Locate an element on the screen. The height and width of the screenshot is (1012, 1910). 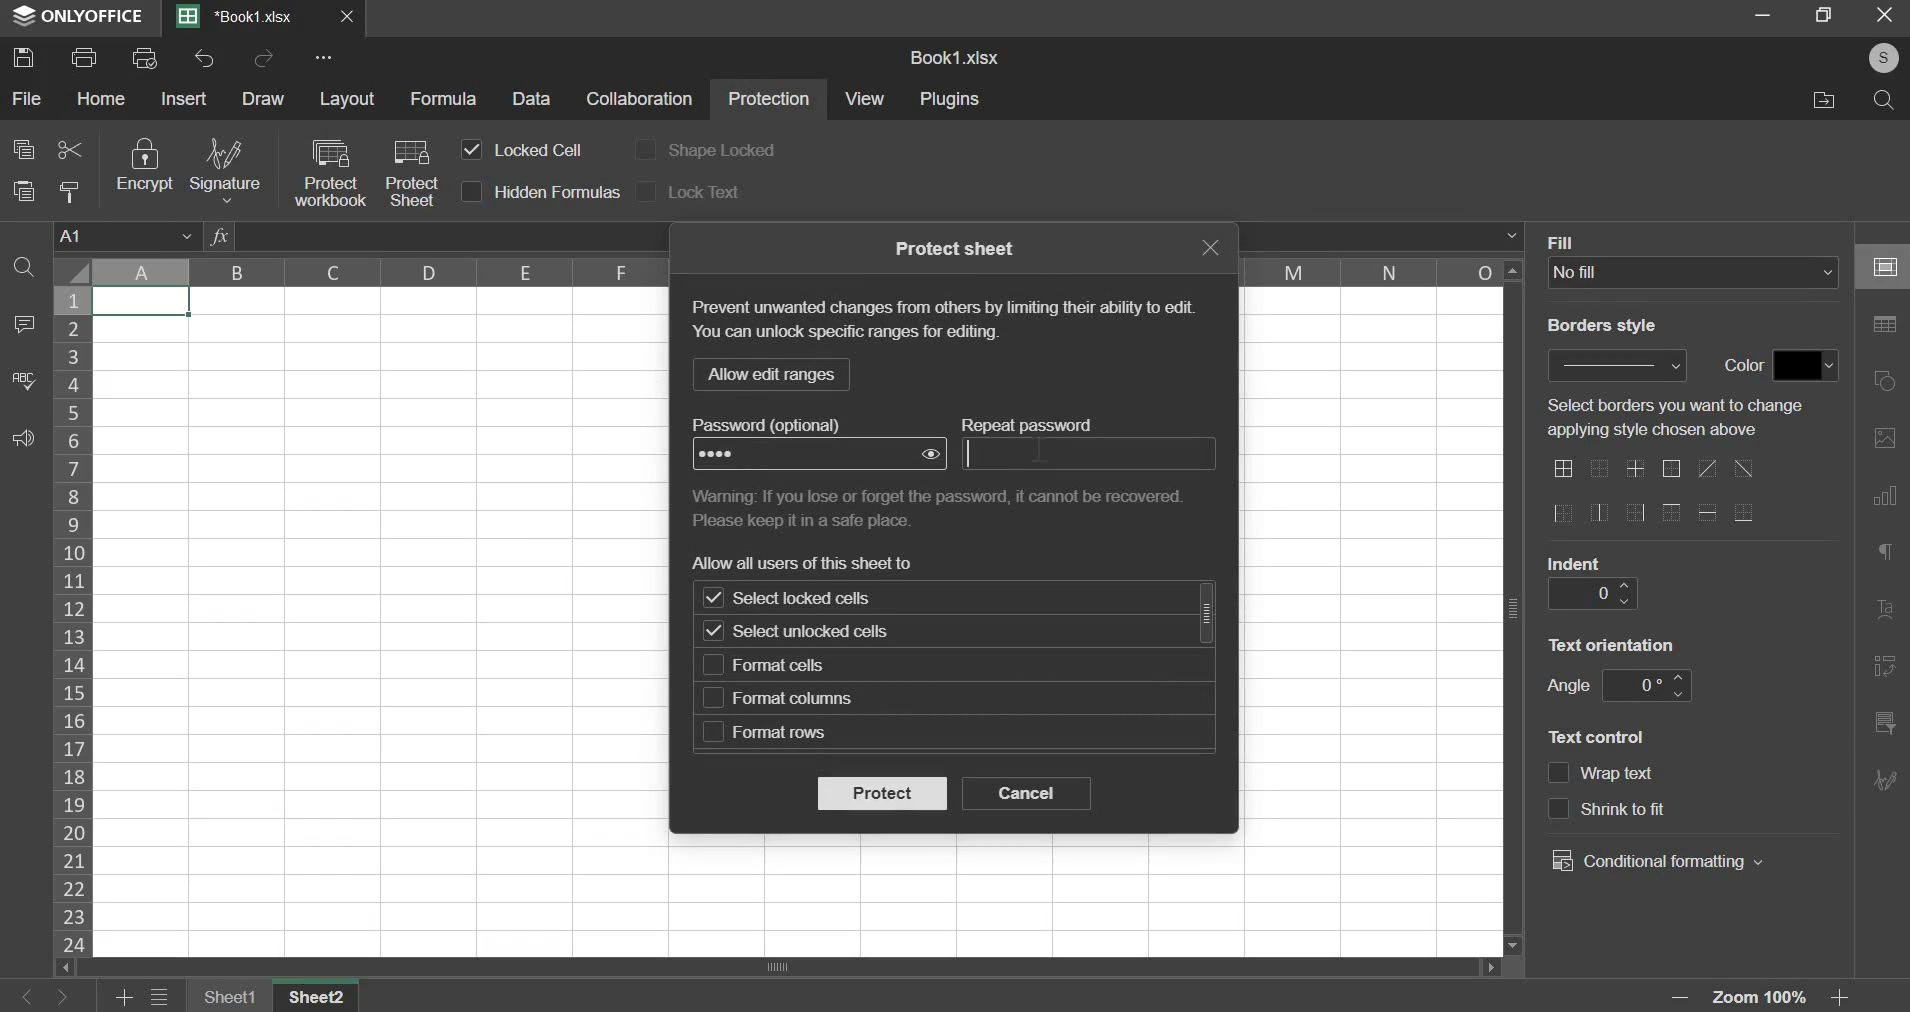
border options is located at coordinates (1670, 470).